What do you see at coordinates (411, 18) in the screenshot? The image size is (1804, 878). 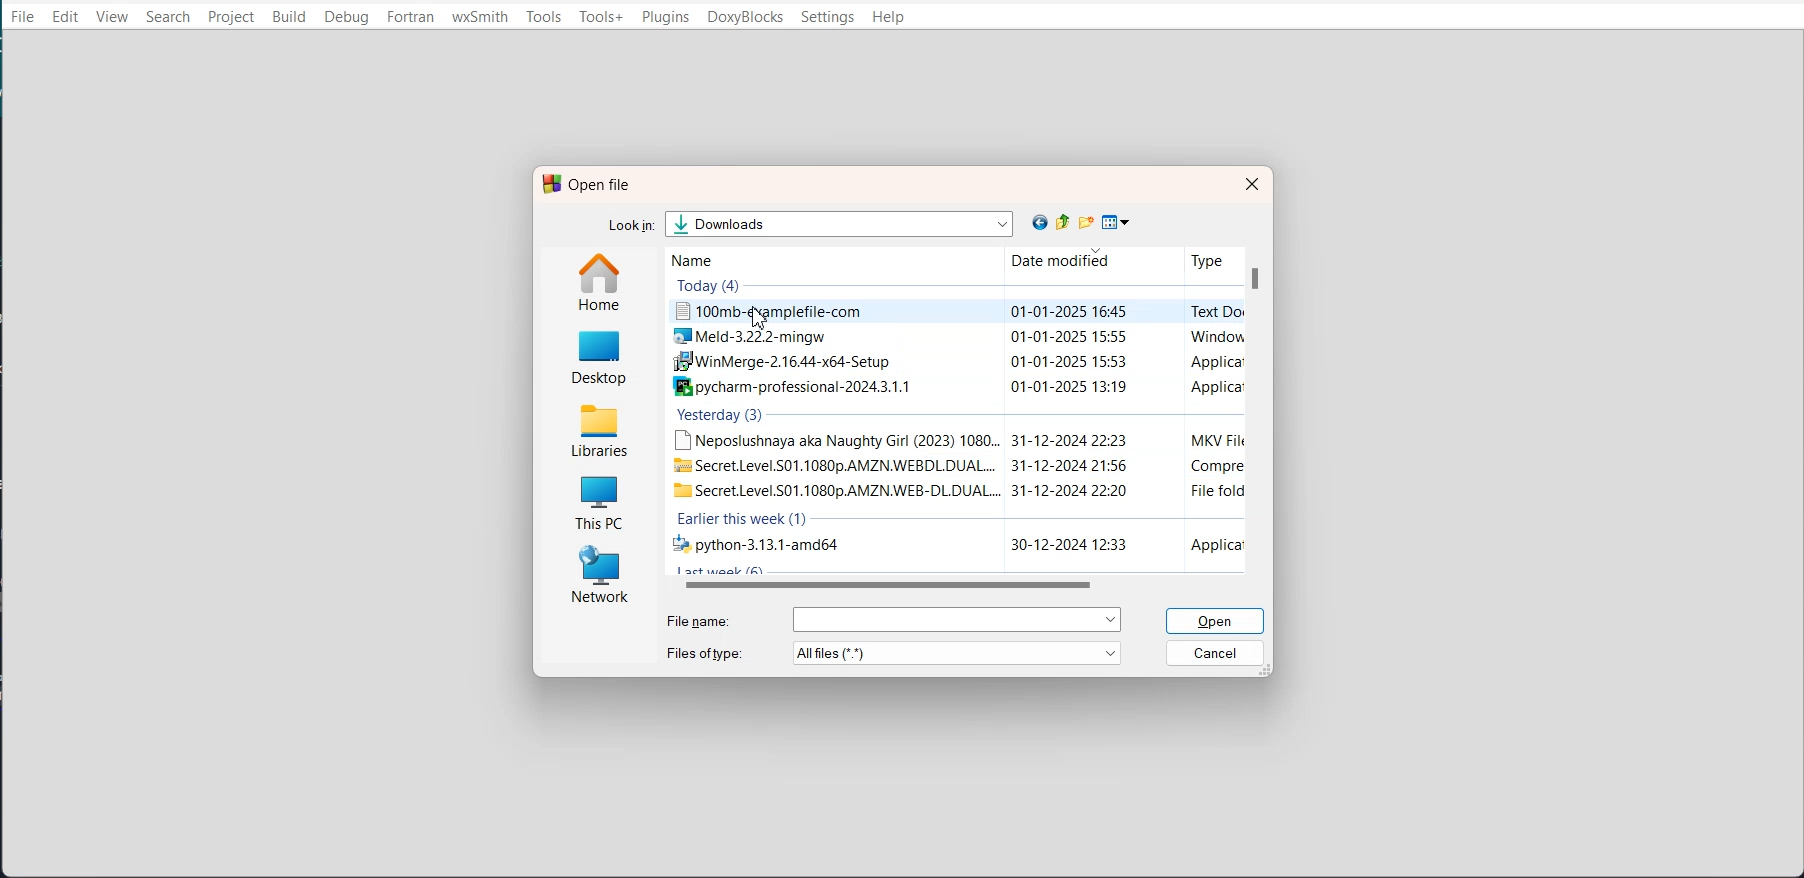 I see `Fortran` at bounding box center [411, 18].